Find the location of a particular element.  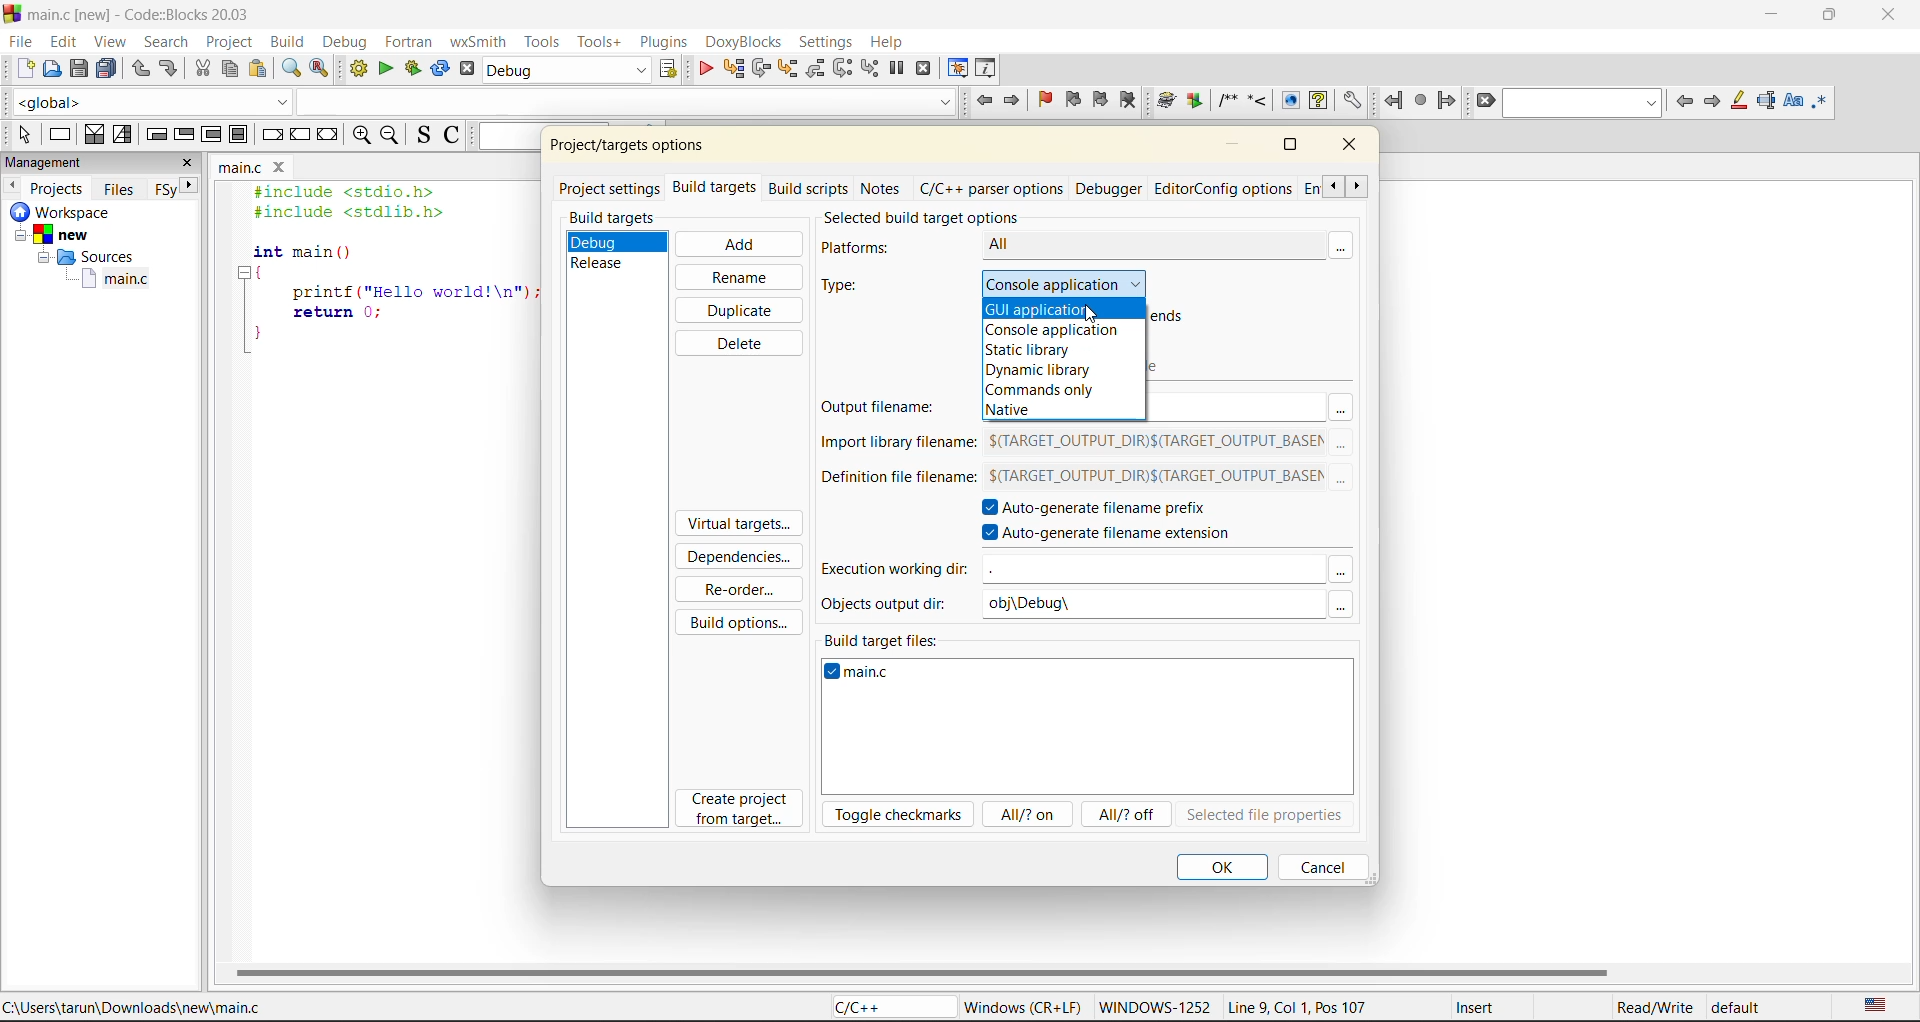

<global> is located at coordinates (150, 101).